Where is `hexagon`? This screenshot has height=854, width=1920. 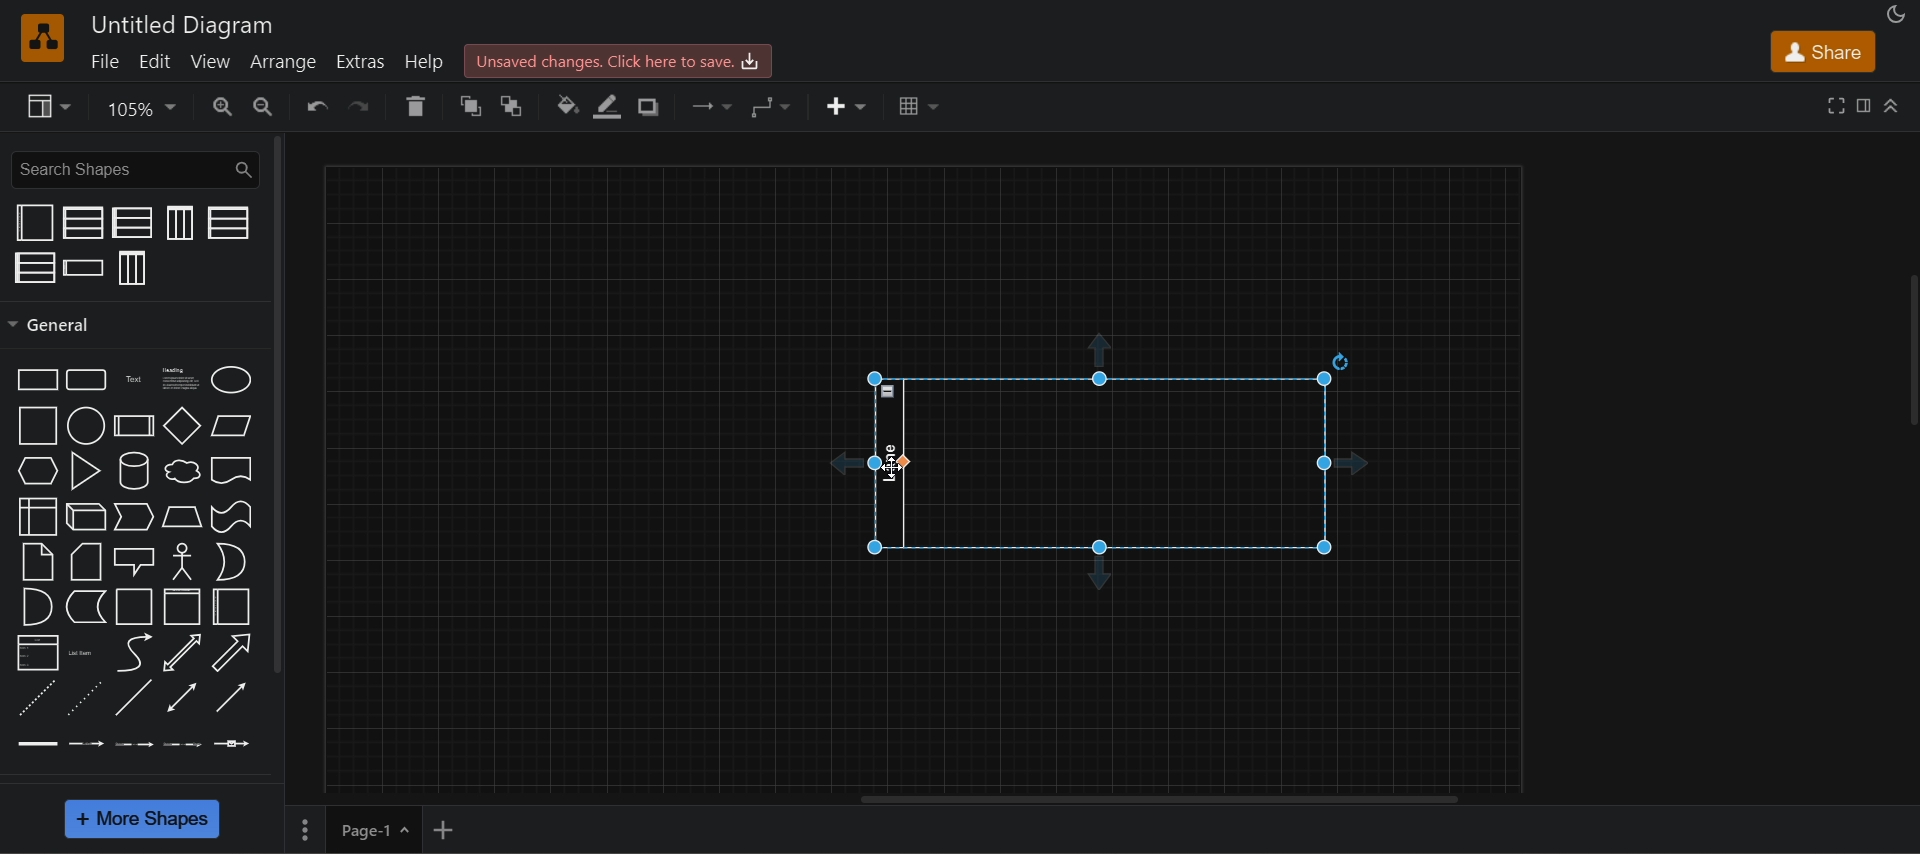
hexagon is located at coordinates (38, 471).